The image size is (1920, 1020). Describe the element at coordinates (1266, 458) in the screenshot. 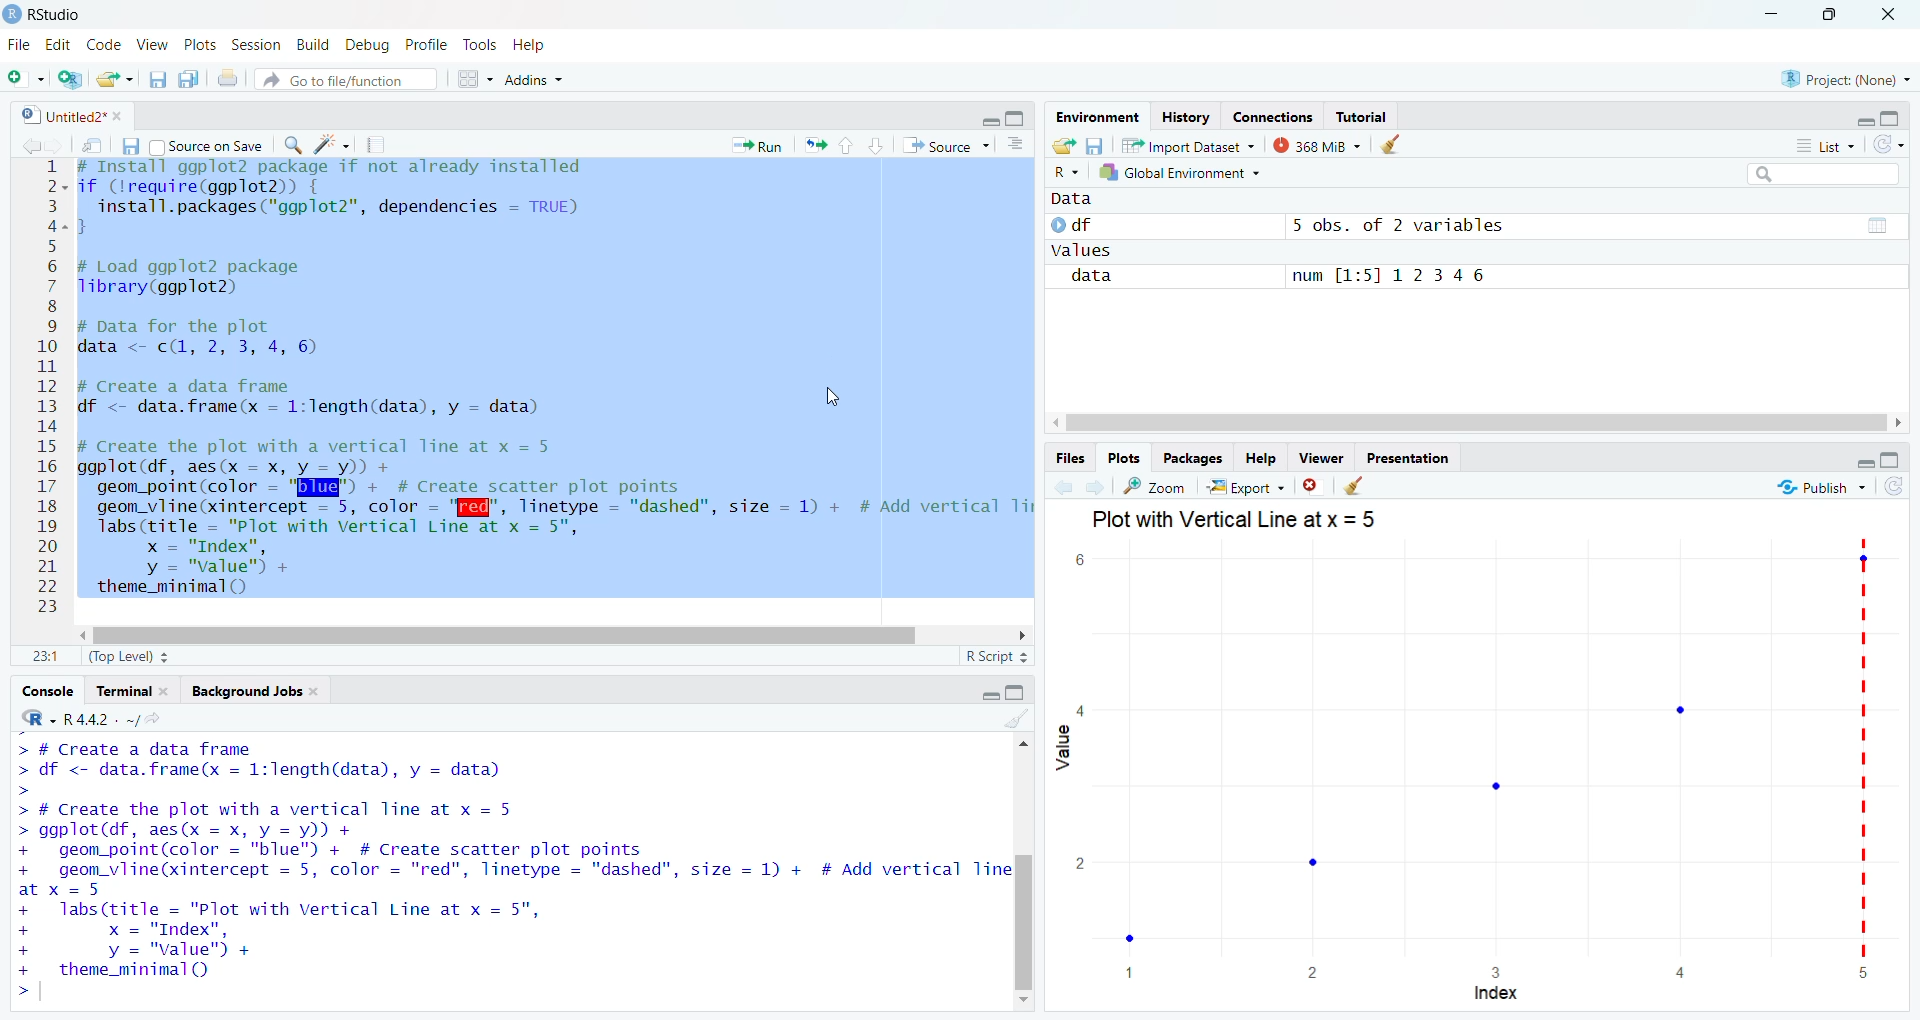

I see `Help` at that location.